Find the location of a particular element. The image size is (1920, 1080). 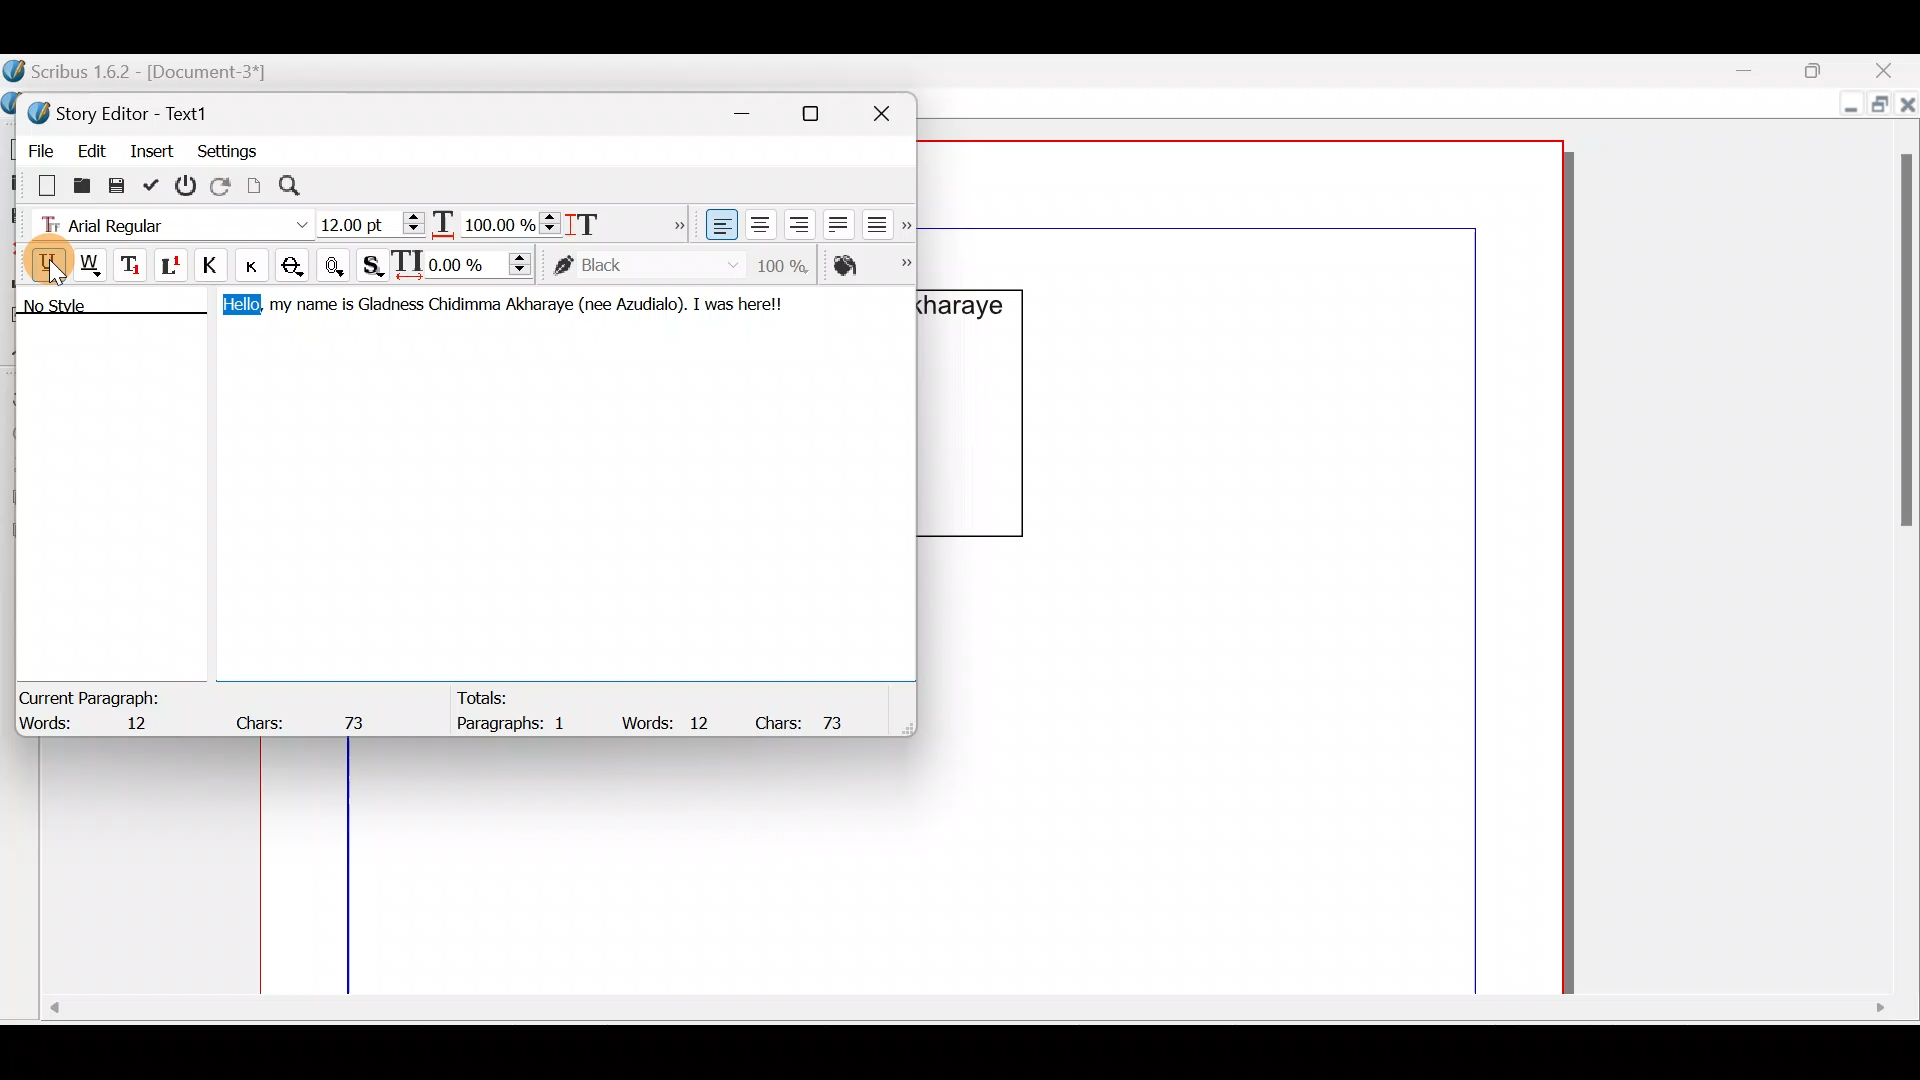

Align text center is located at coordinates (758, 221).